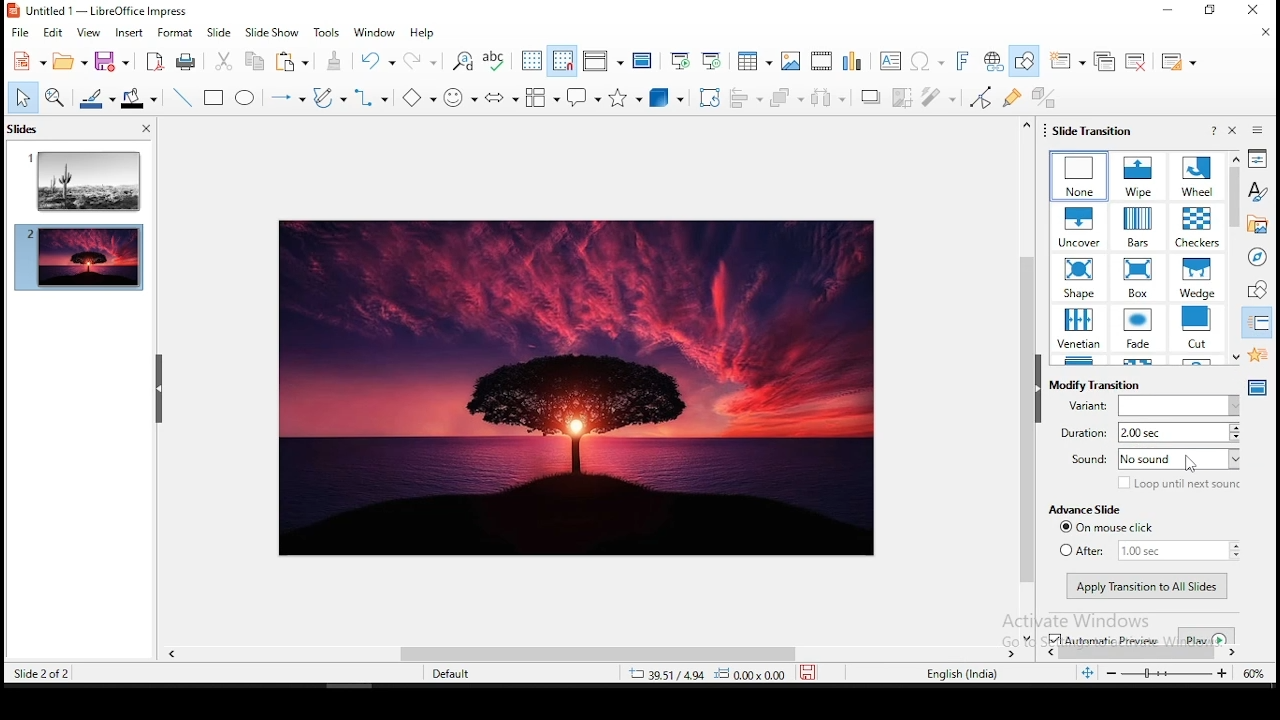  Describe the element at coordinates (1104, 61) in the screenshot. I see `duplicate slide` at that location.